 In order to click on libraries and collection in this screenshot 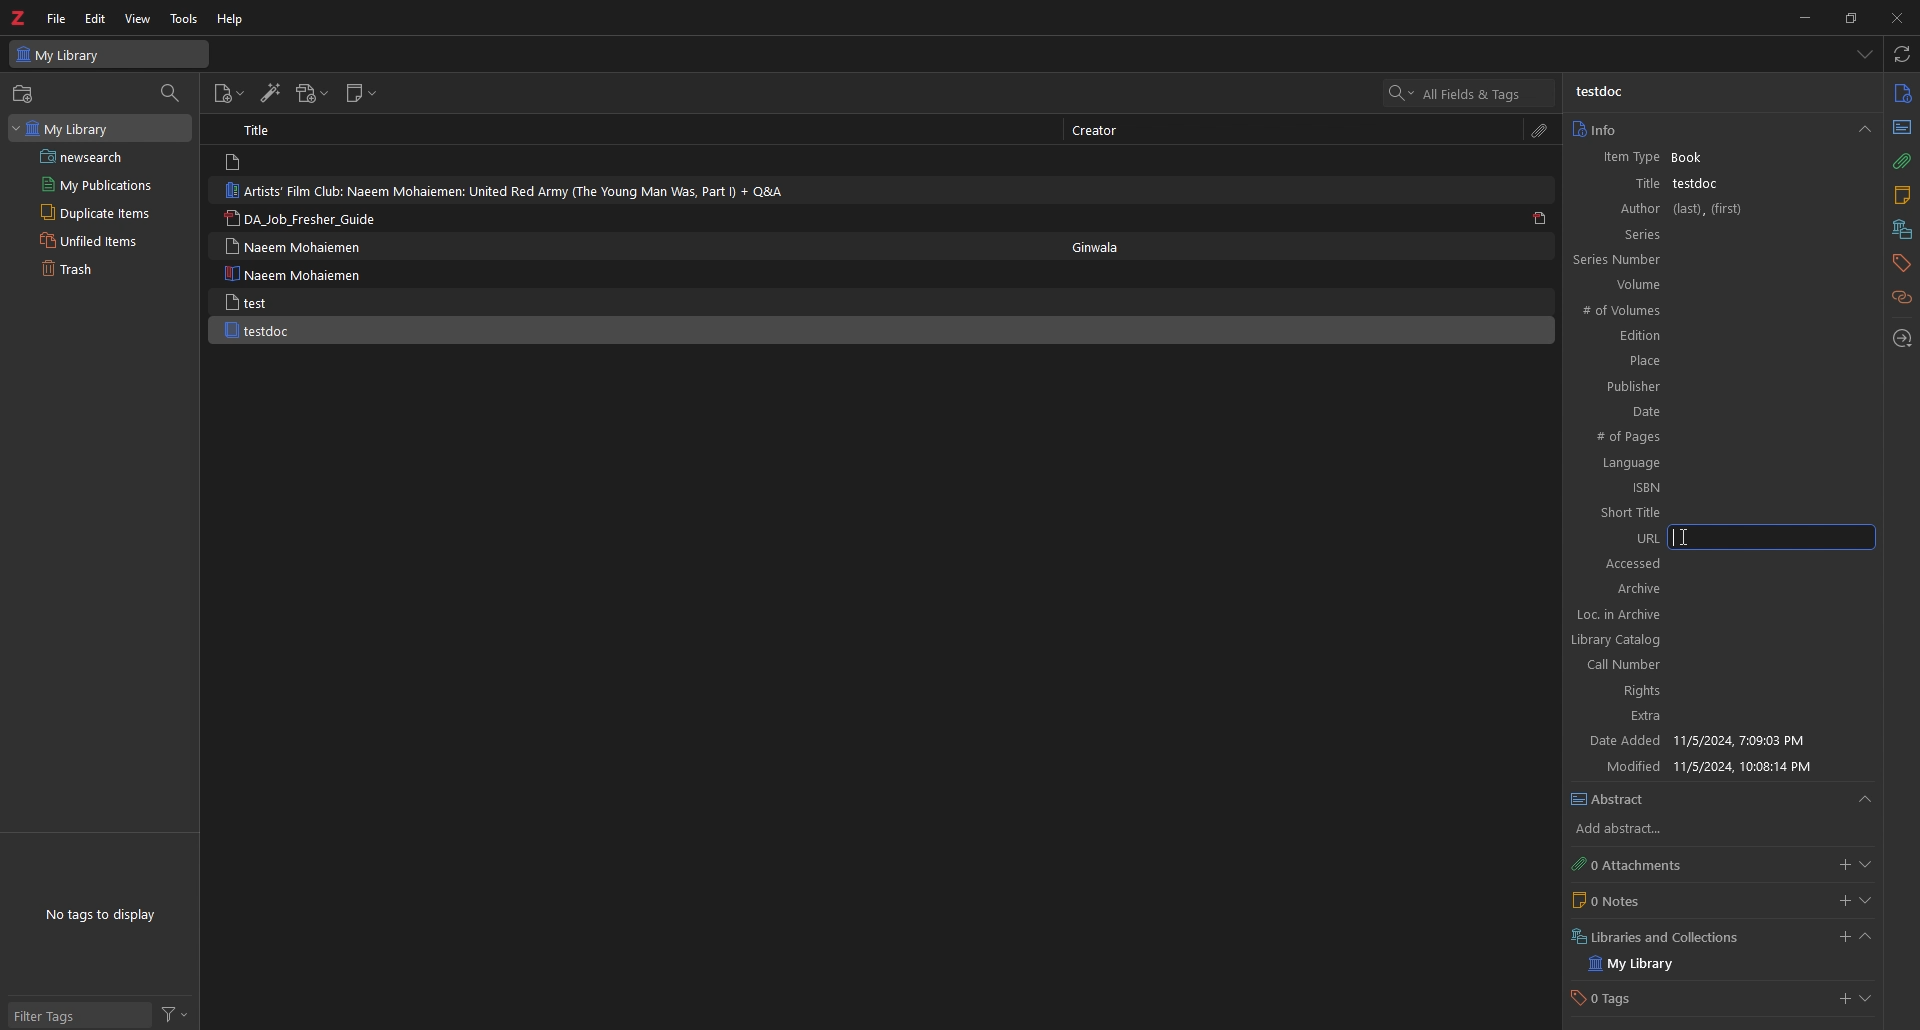, I will do `click(1901, 229)`.